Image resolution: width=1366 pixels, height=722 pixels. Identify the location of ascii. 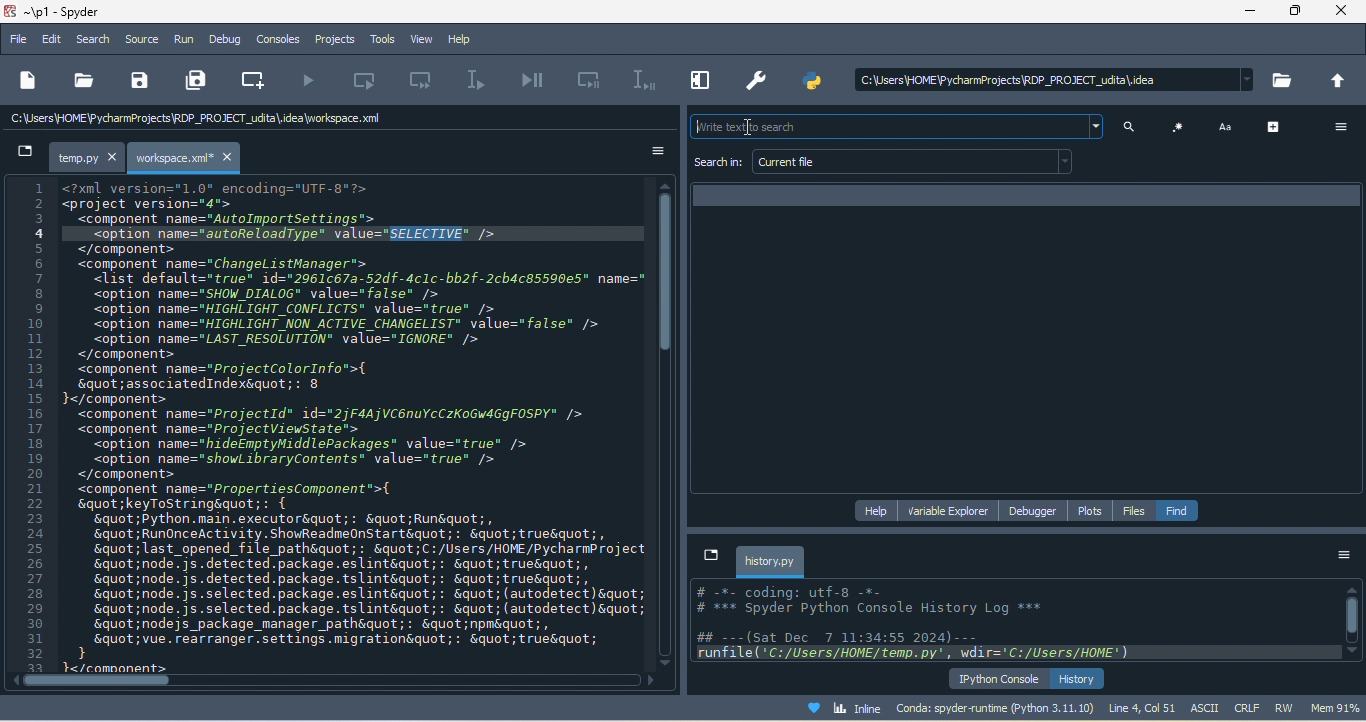
(1207, 708).